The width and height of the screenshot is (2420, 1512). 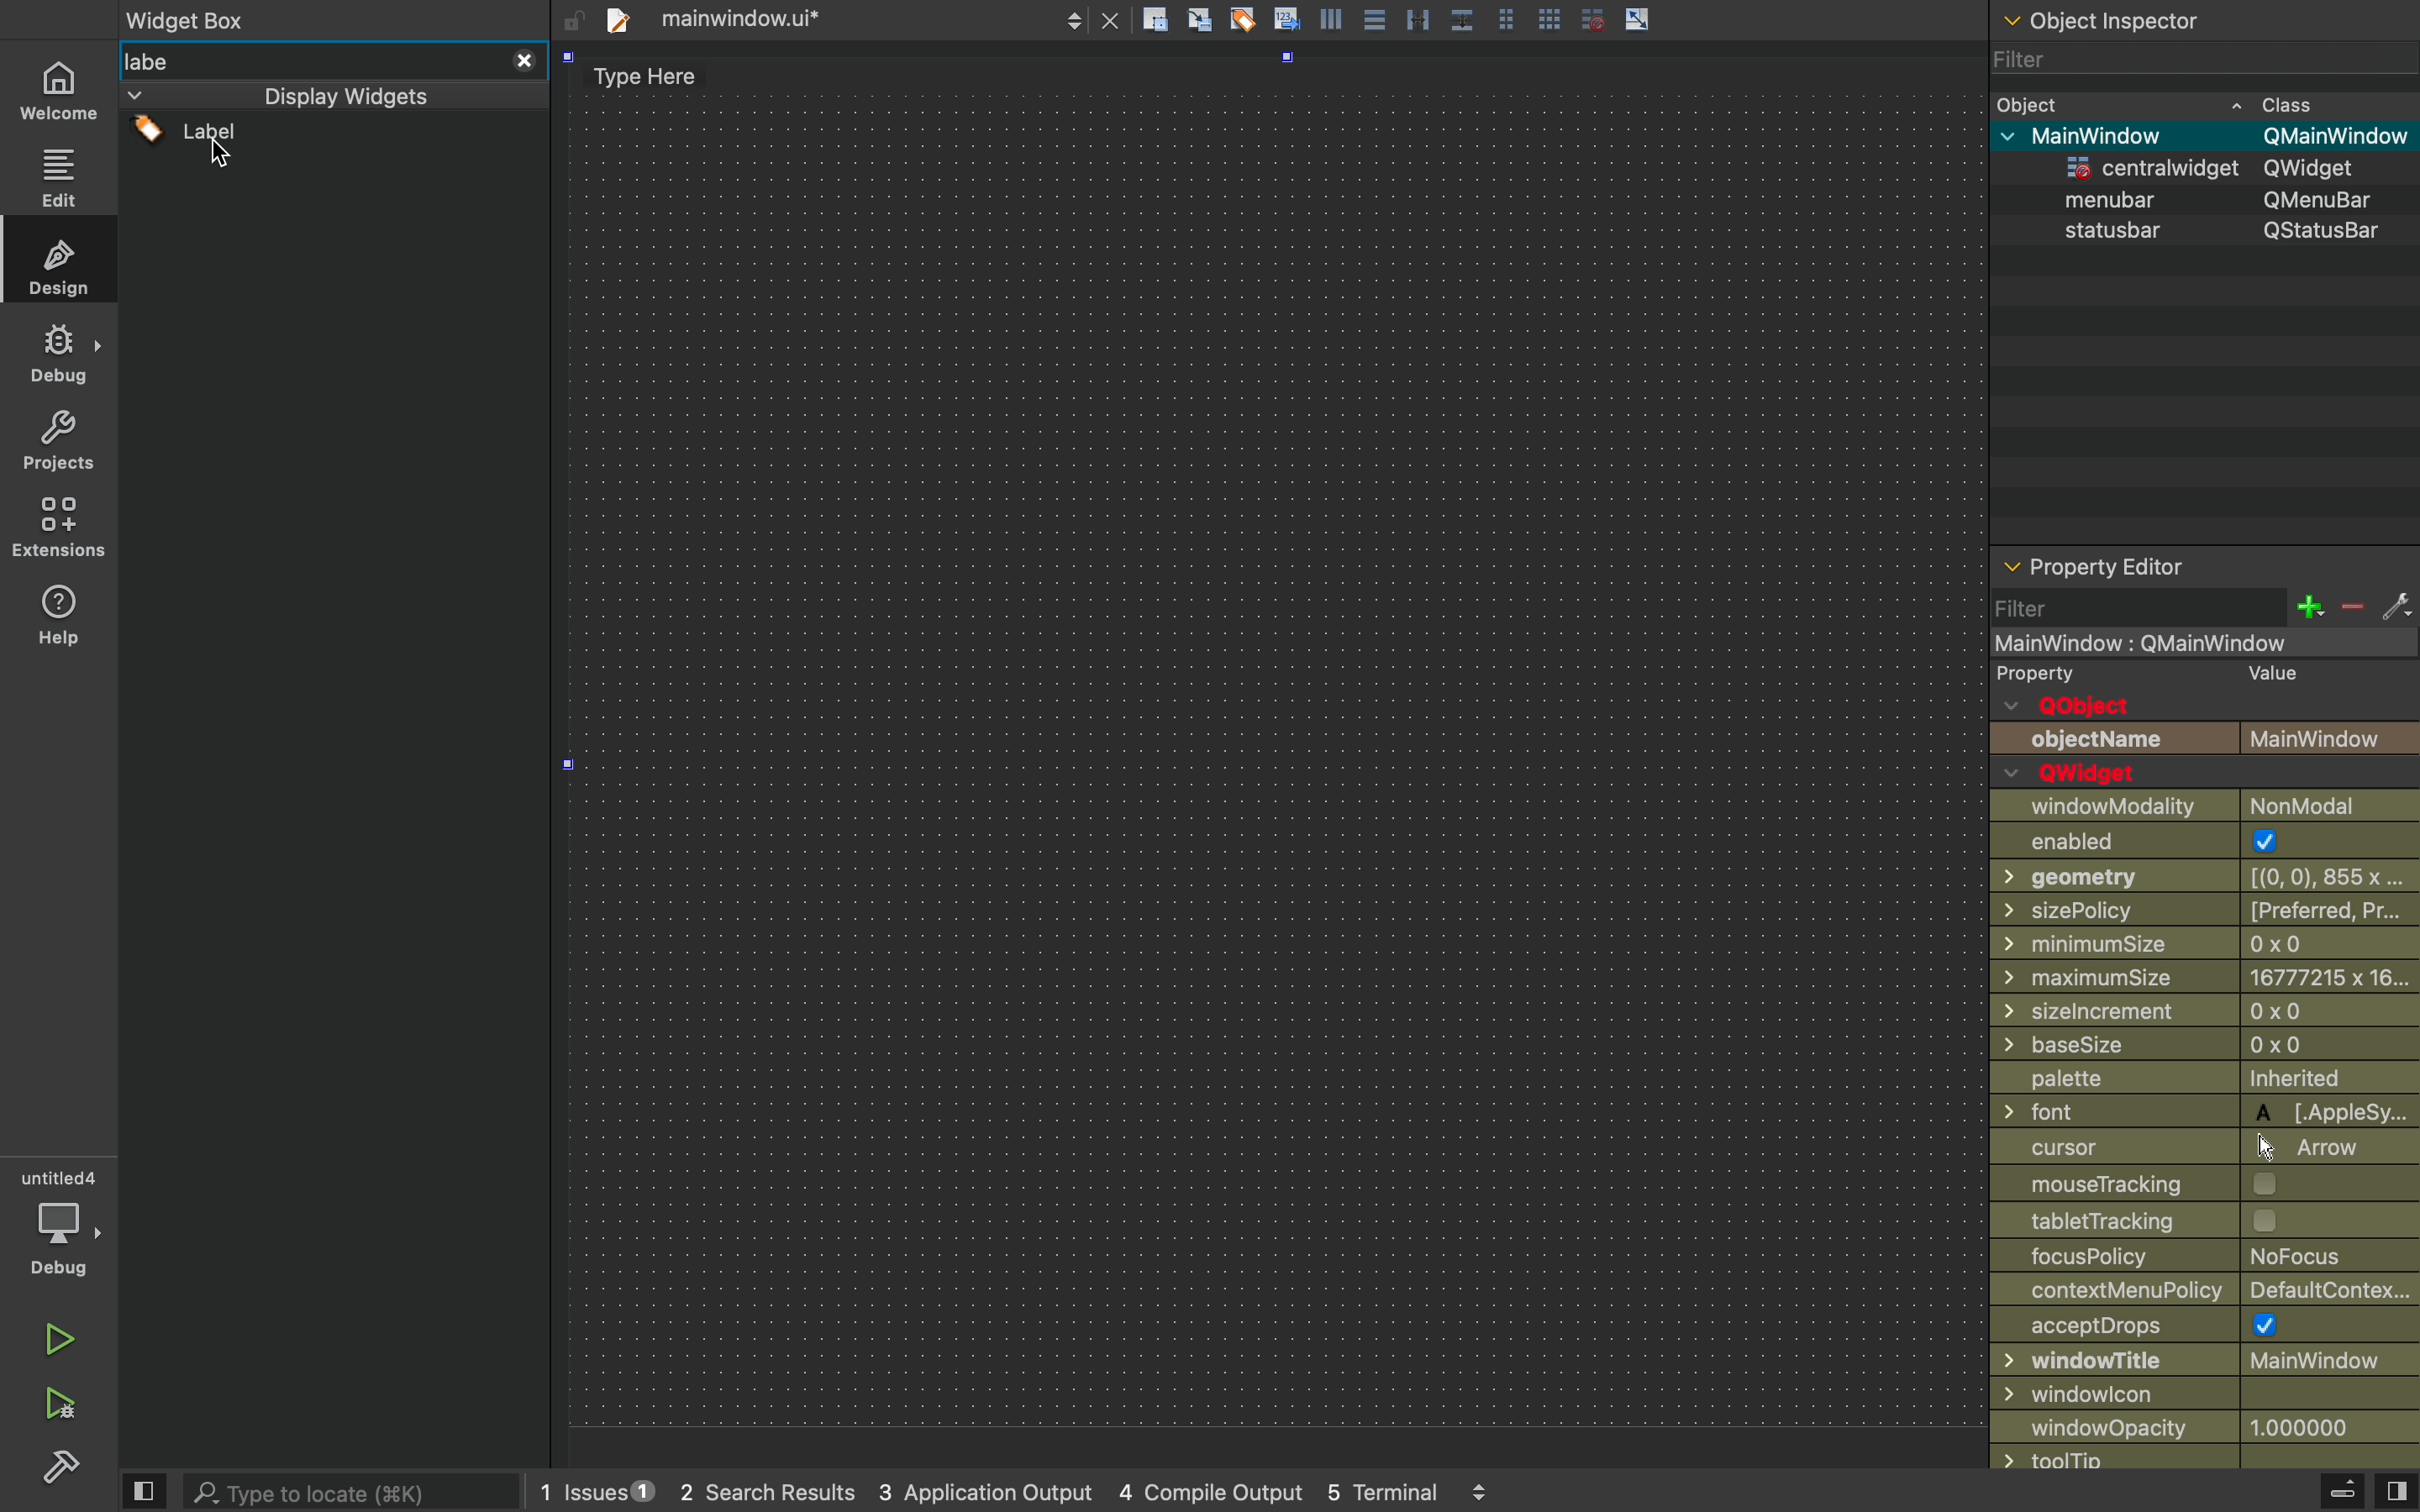 What do you see at coordinates (1464, 16) in the screenshot?
I see `Box` at bounding box center [1464, 16].